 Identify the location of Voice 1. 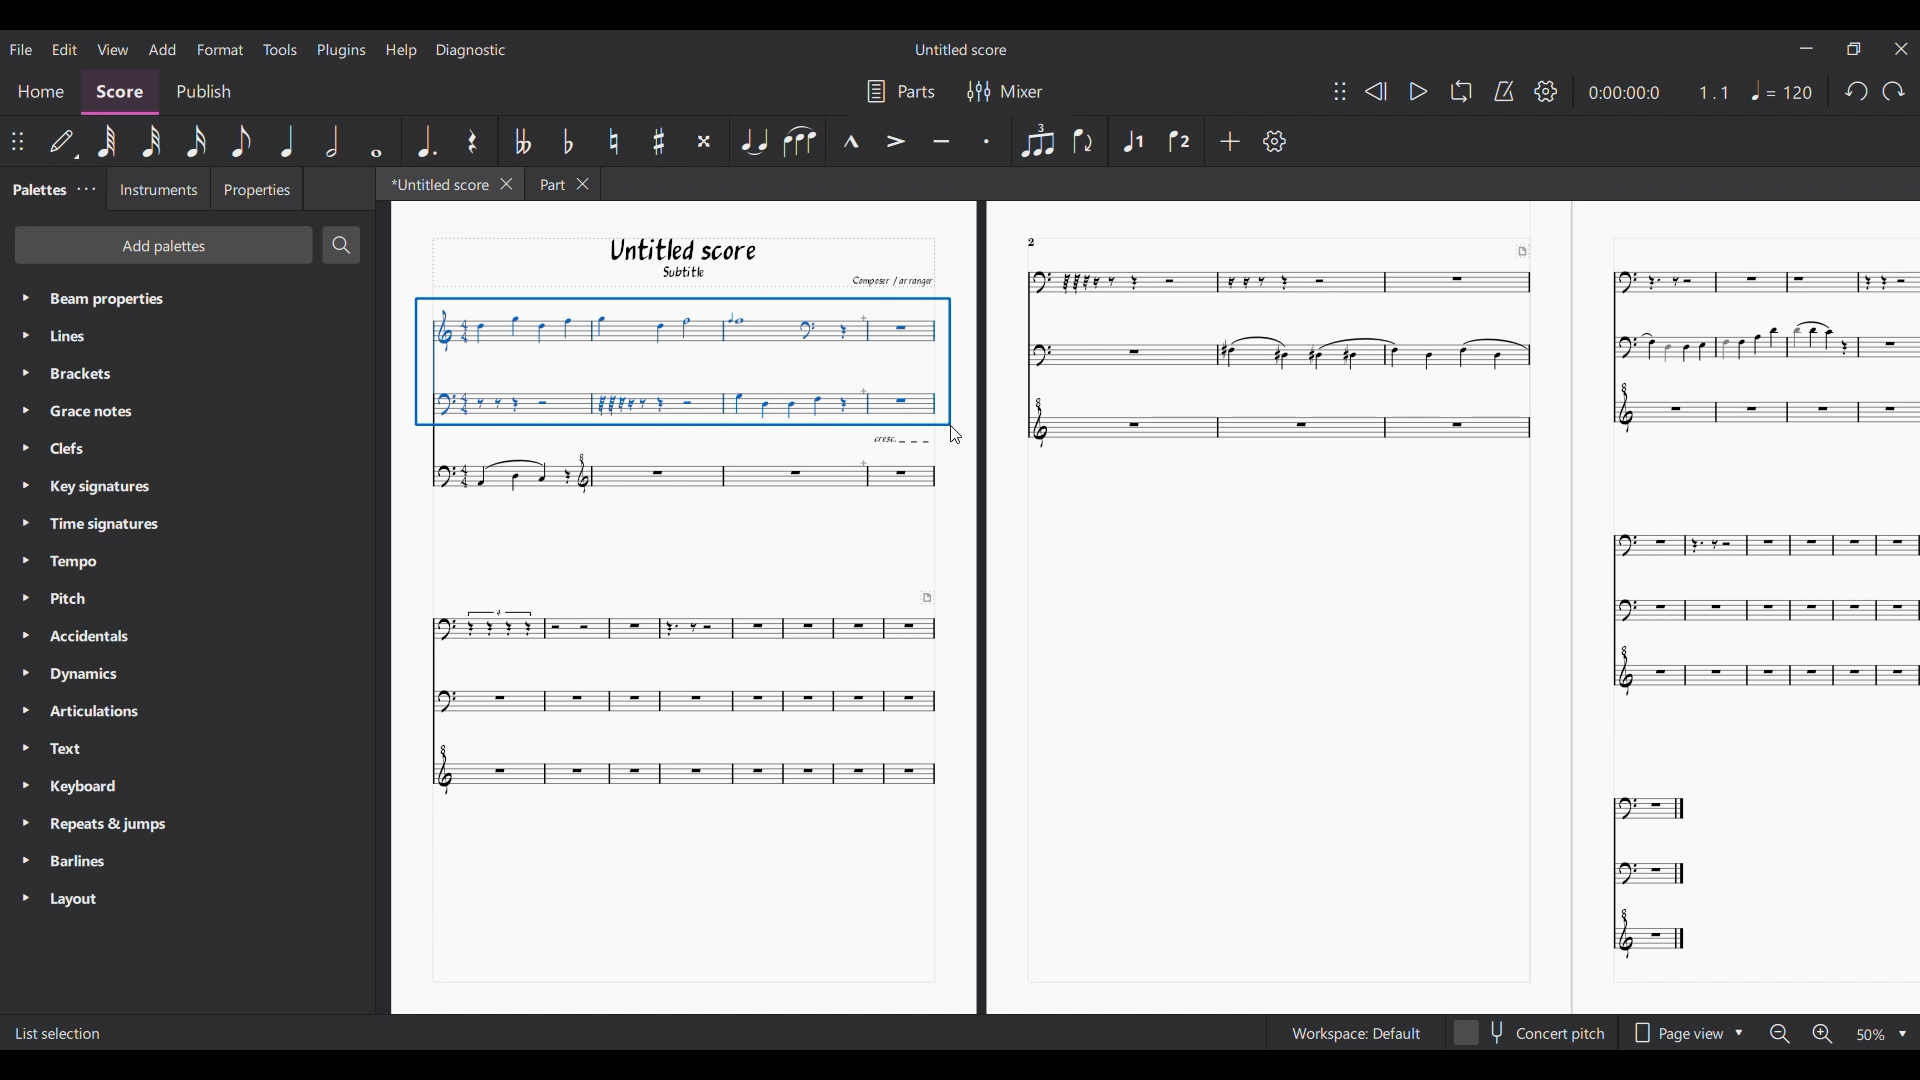
(1133, 139).